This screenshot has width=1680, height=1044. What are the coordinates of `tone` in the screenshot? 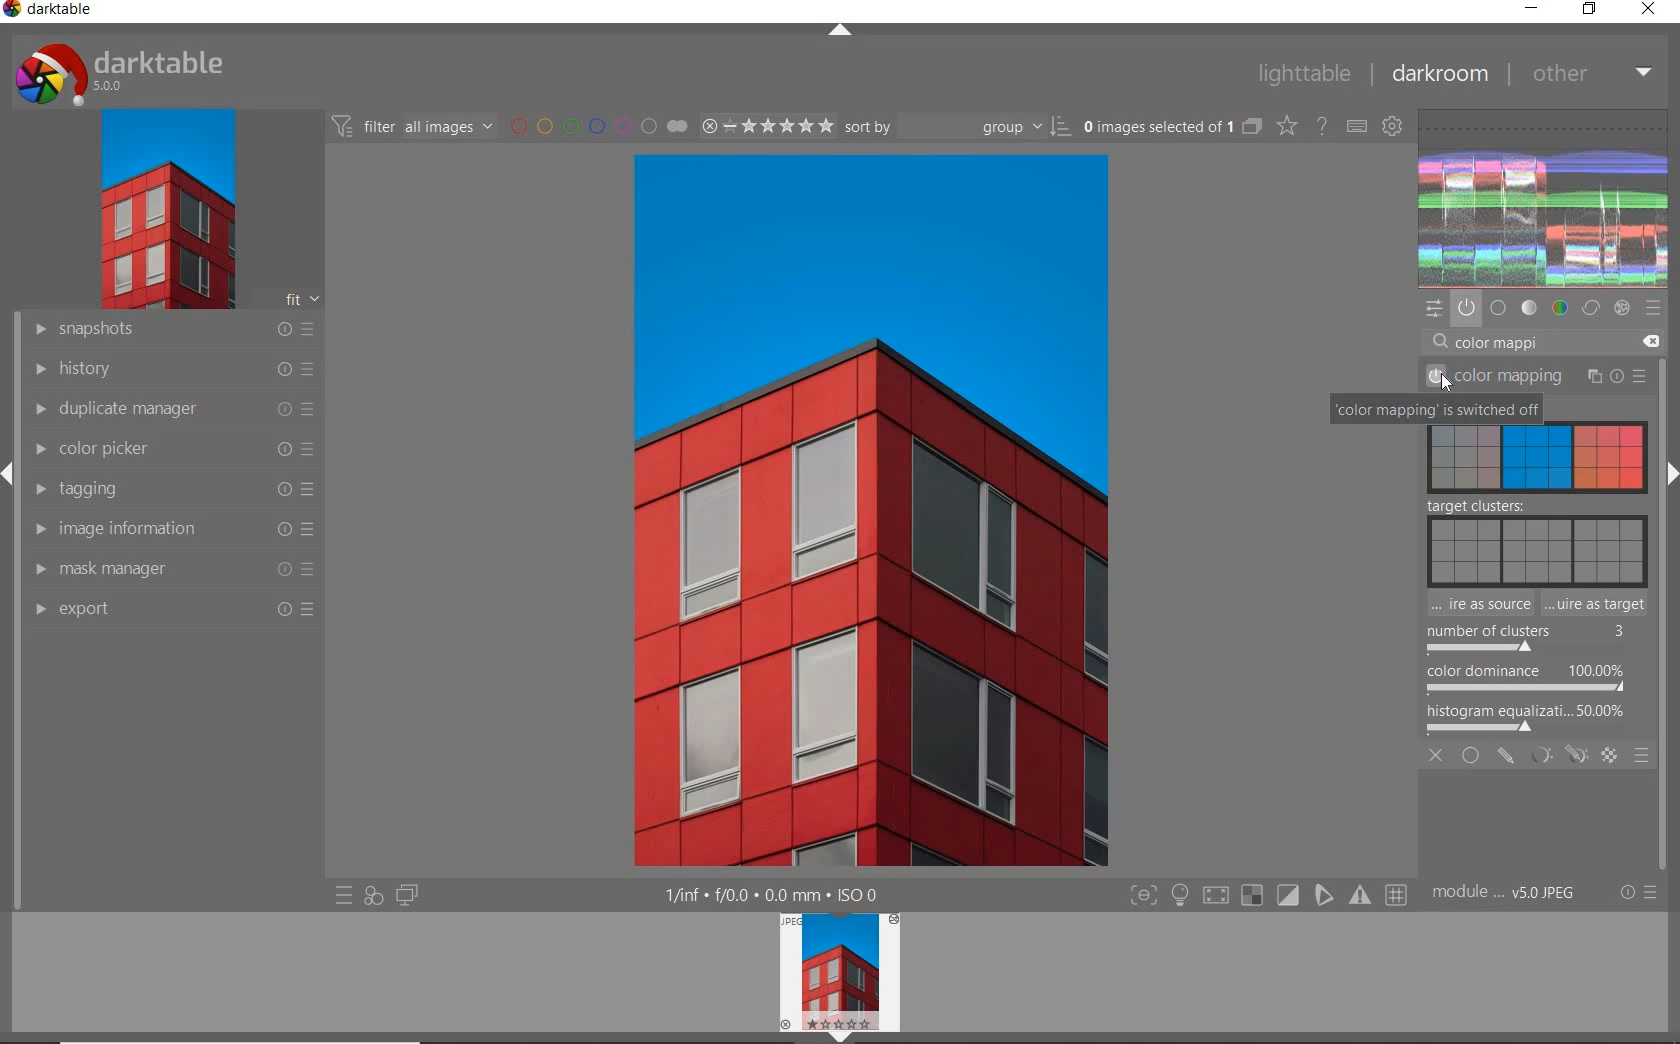 It's located at (1529, 309).